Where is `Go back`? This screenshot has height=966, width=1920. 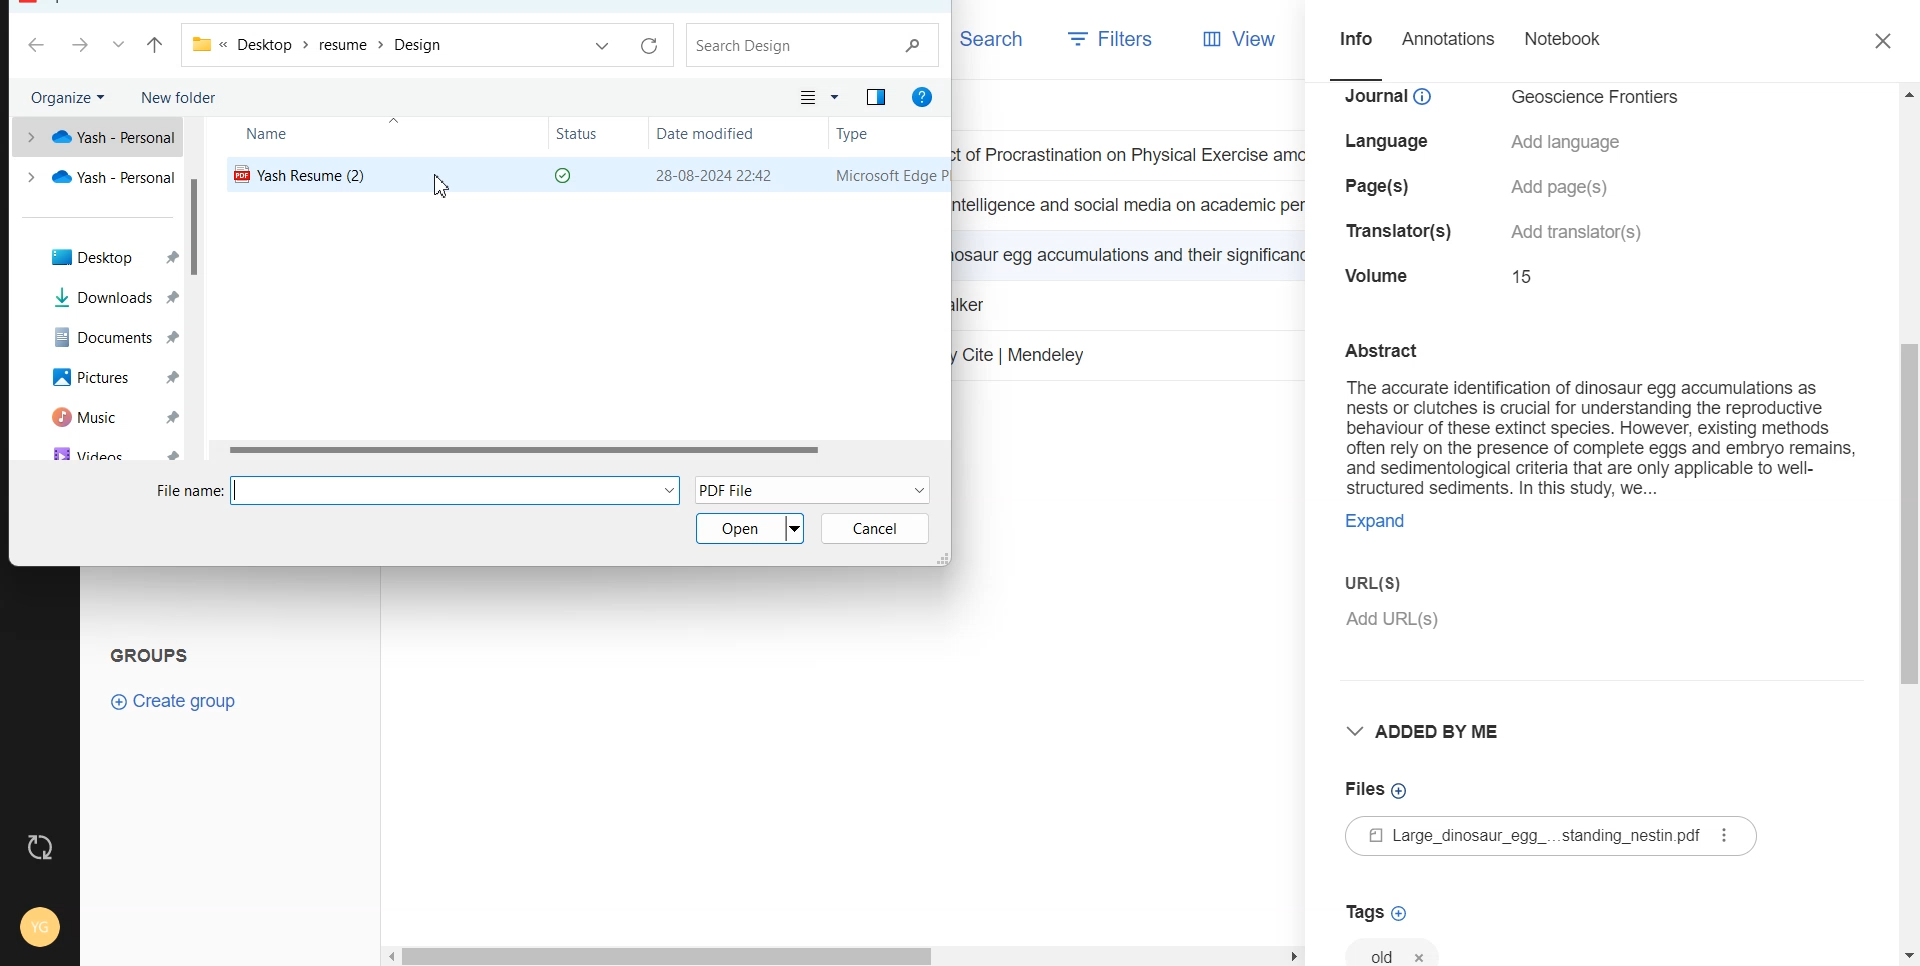
Go back is located at coordinates (38, 46).